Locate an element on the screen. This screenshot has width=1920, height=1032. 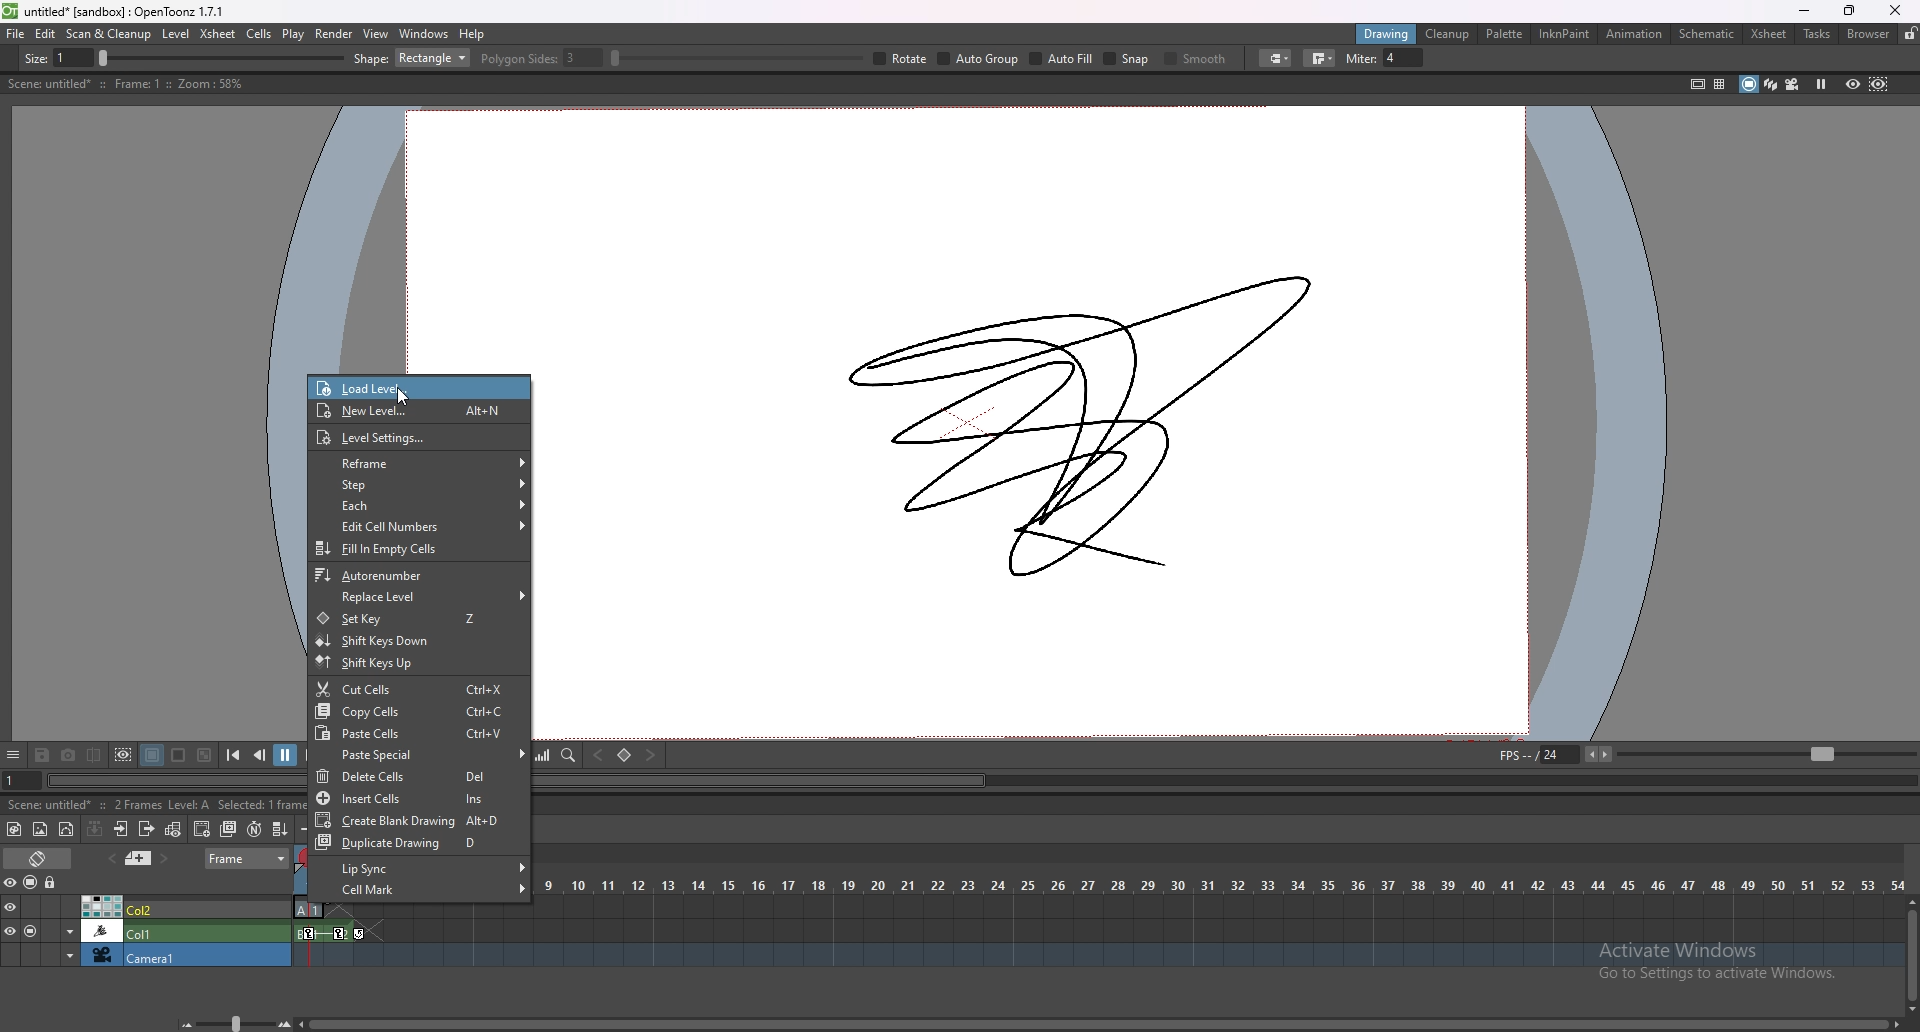
set key is located at coordinates (623, 755).